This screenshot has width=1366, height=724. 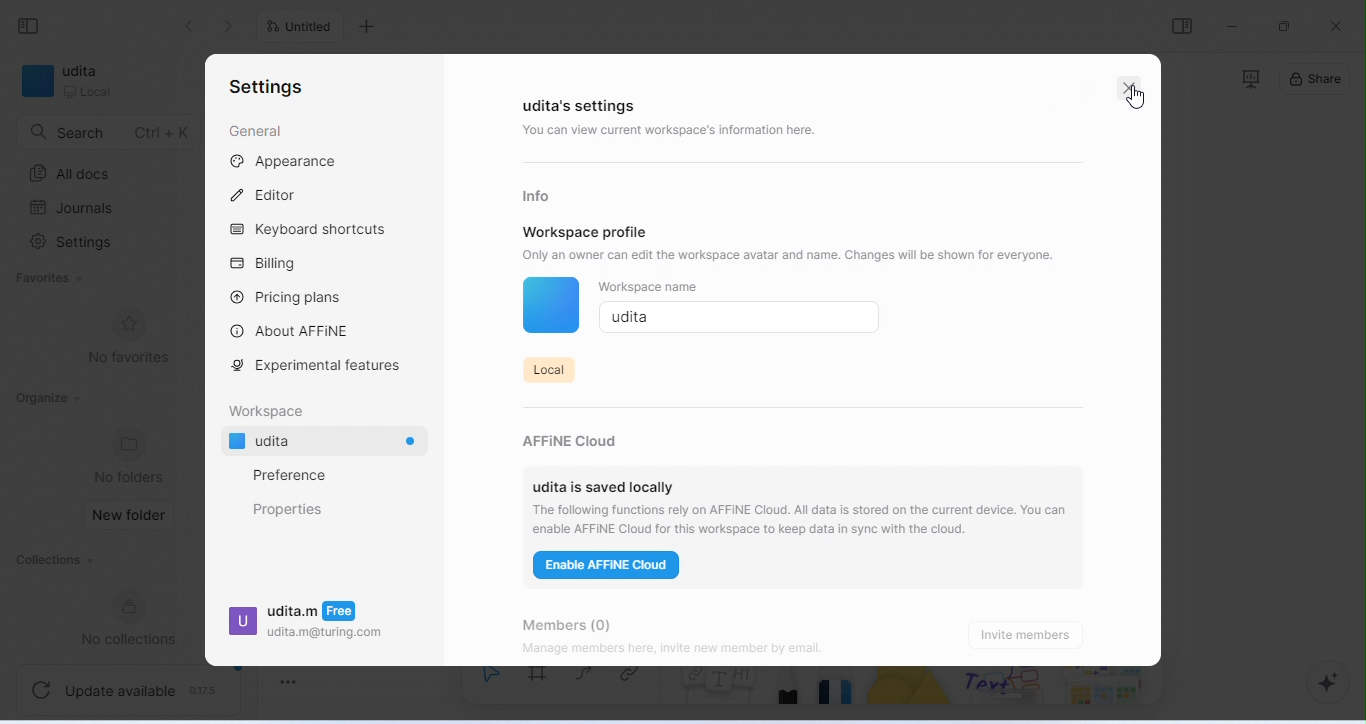 What do you see at coordinates (75, 244) in the screenshot?
I see `settings` at bounding box center [75, 244].